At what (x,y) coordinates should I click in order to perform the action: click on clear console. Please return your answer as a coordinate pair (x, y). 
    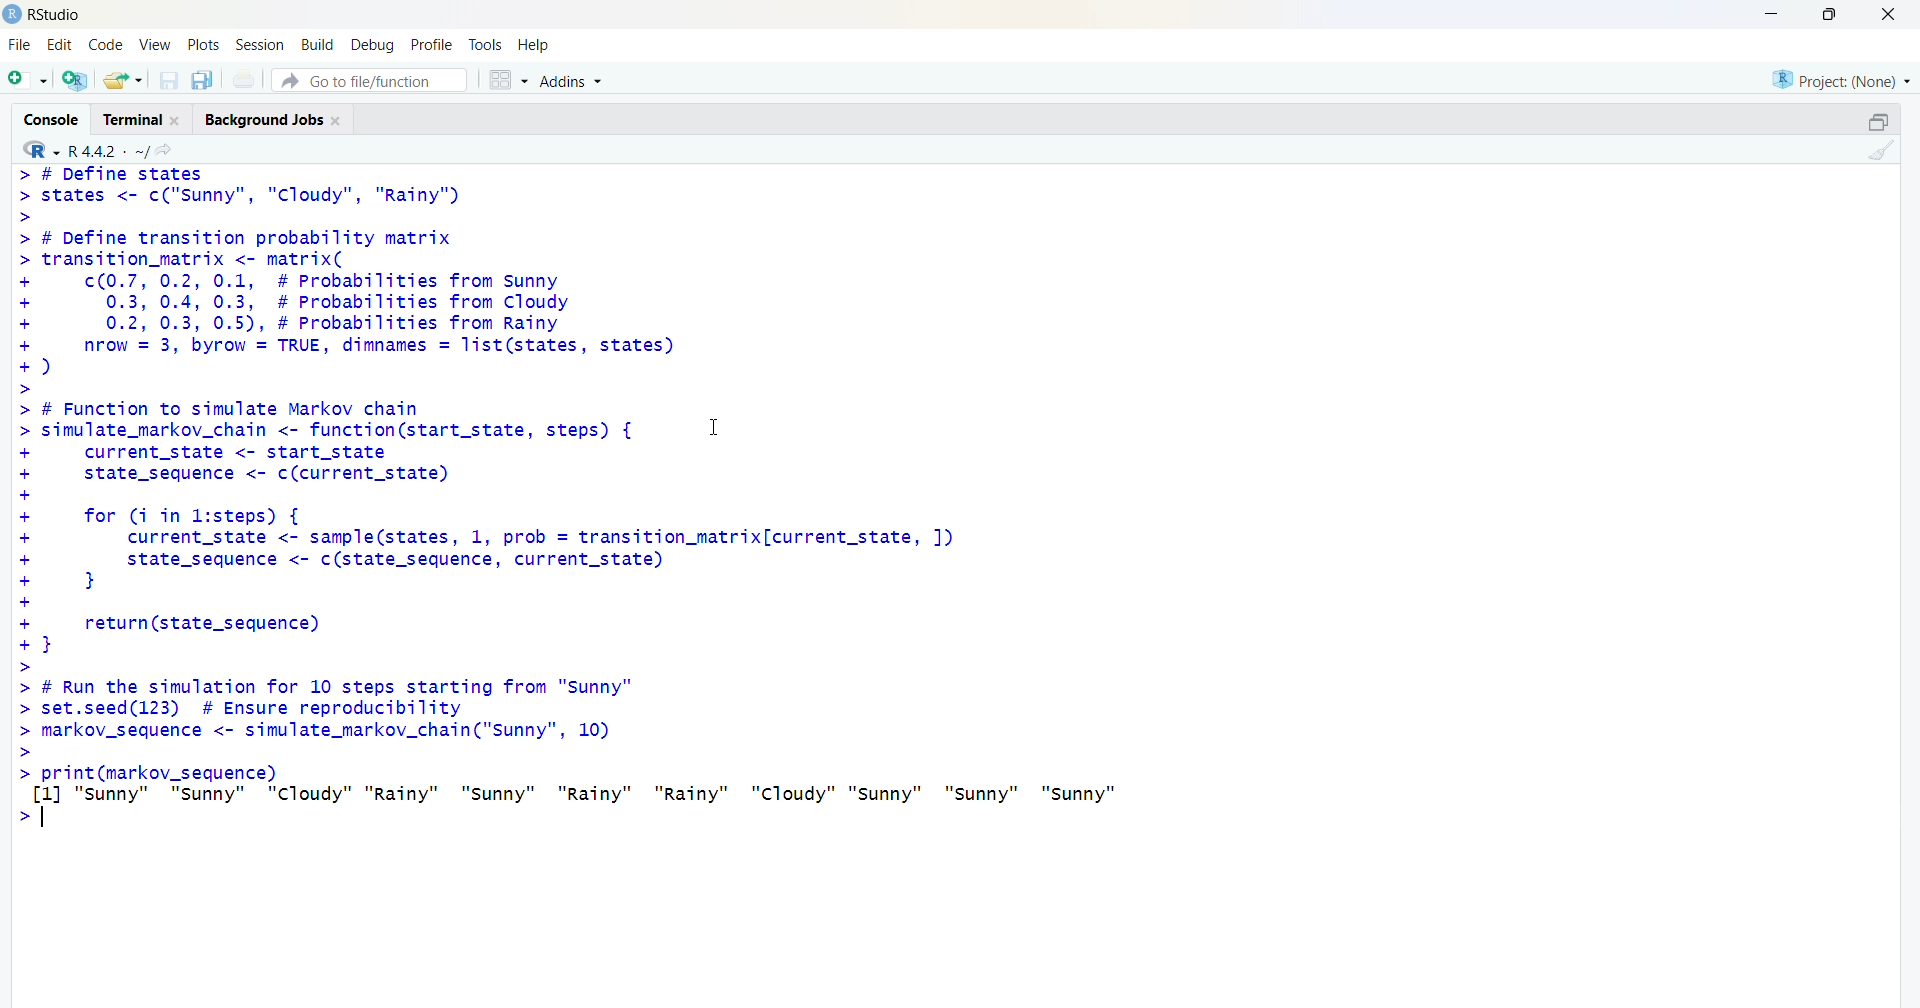
    Looking at the image, I should click on (1882, 151).